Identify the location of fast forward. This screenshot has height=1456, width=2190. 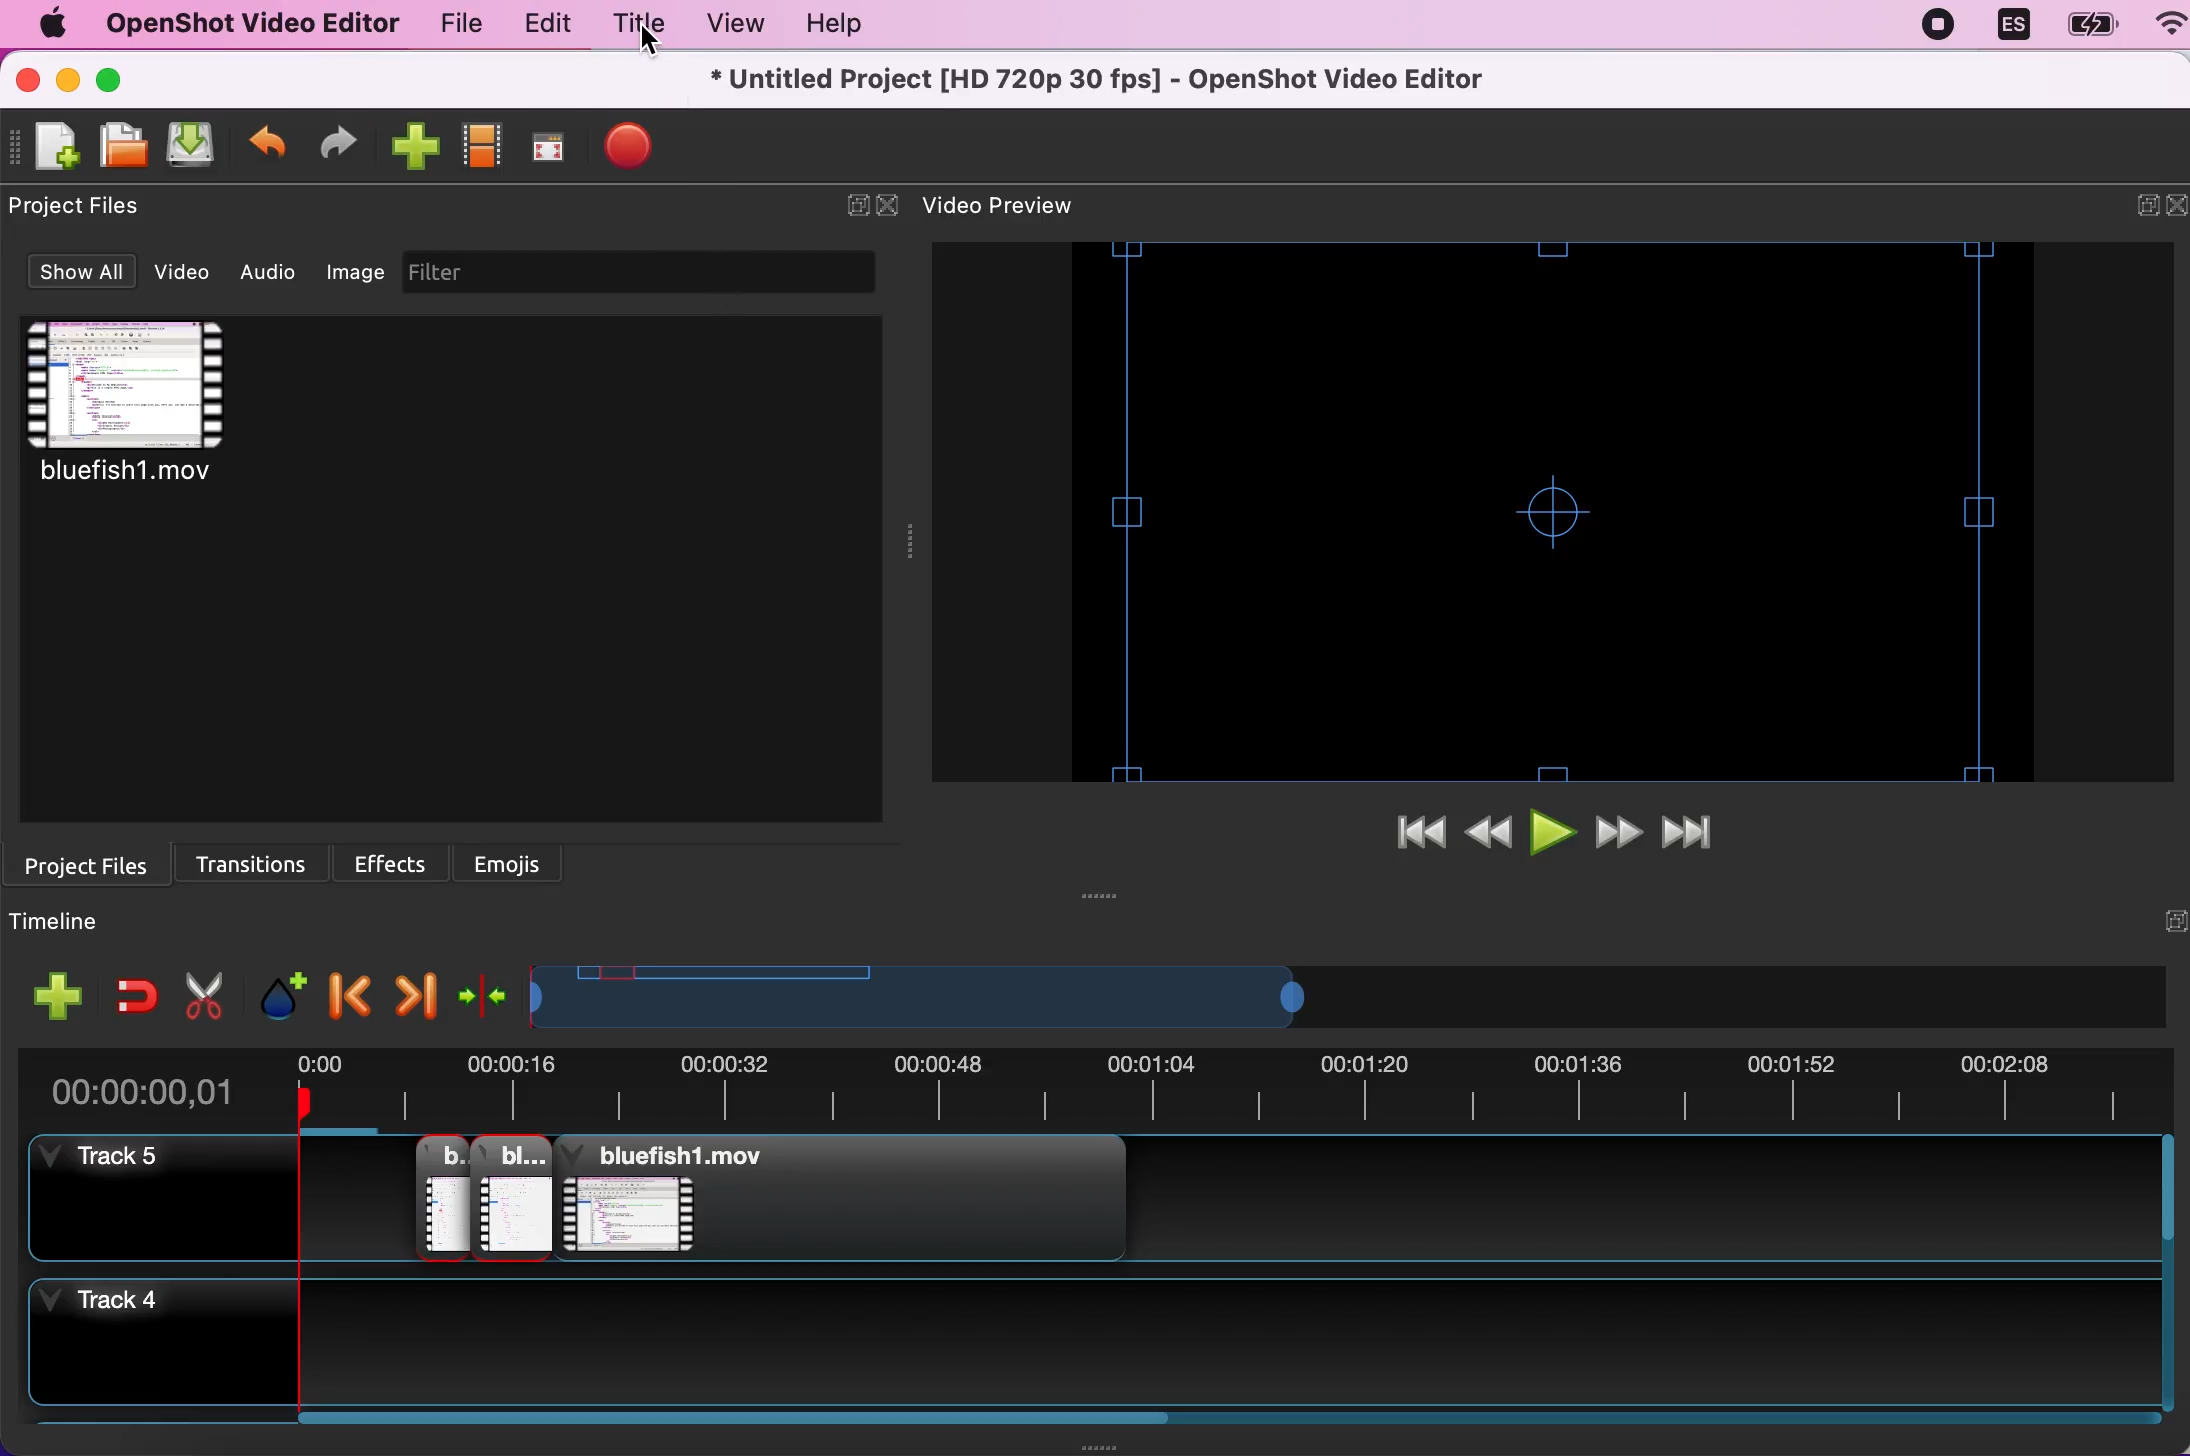
(1621, 835).